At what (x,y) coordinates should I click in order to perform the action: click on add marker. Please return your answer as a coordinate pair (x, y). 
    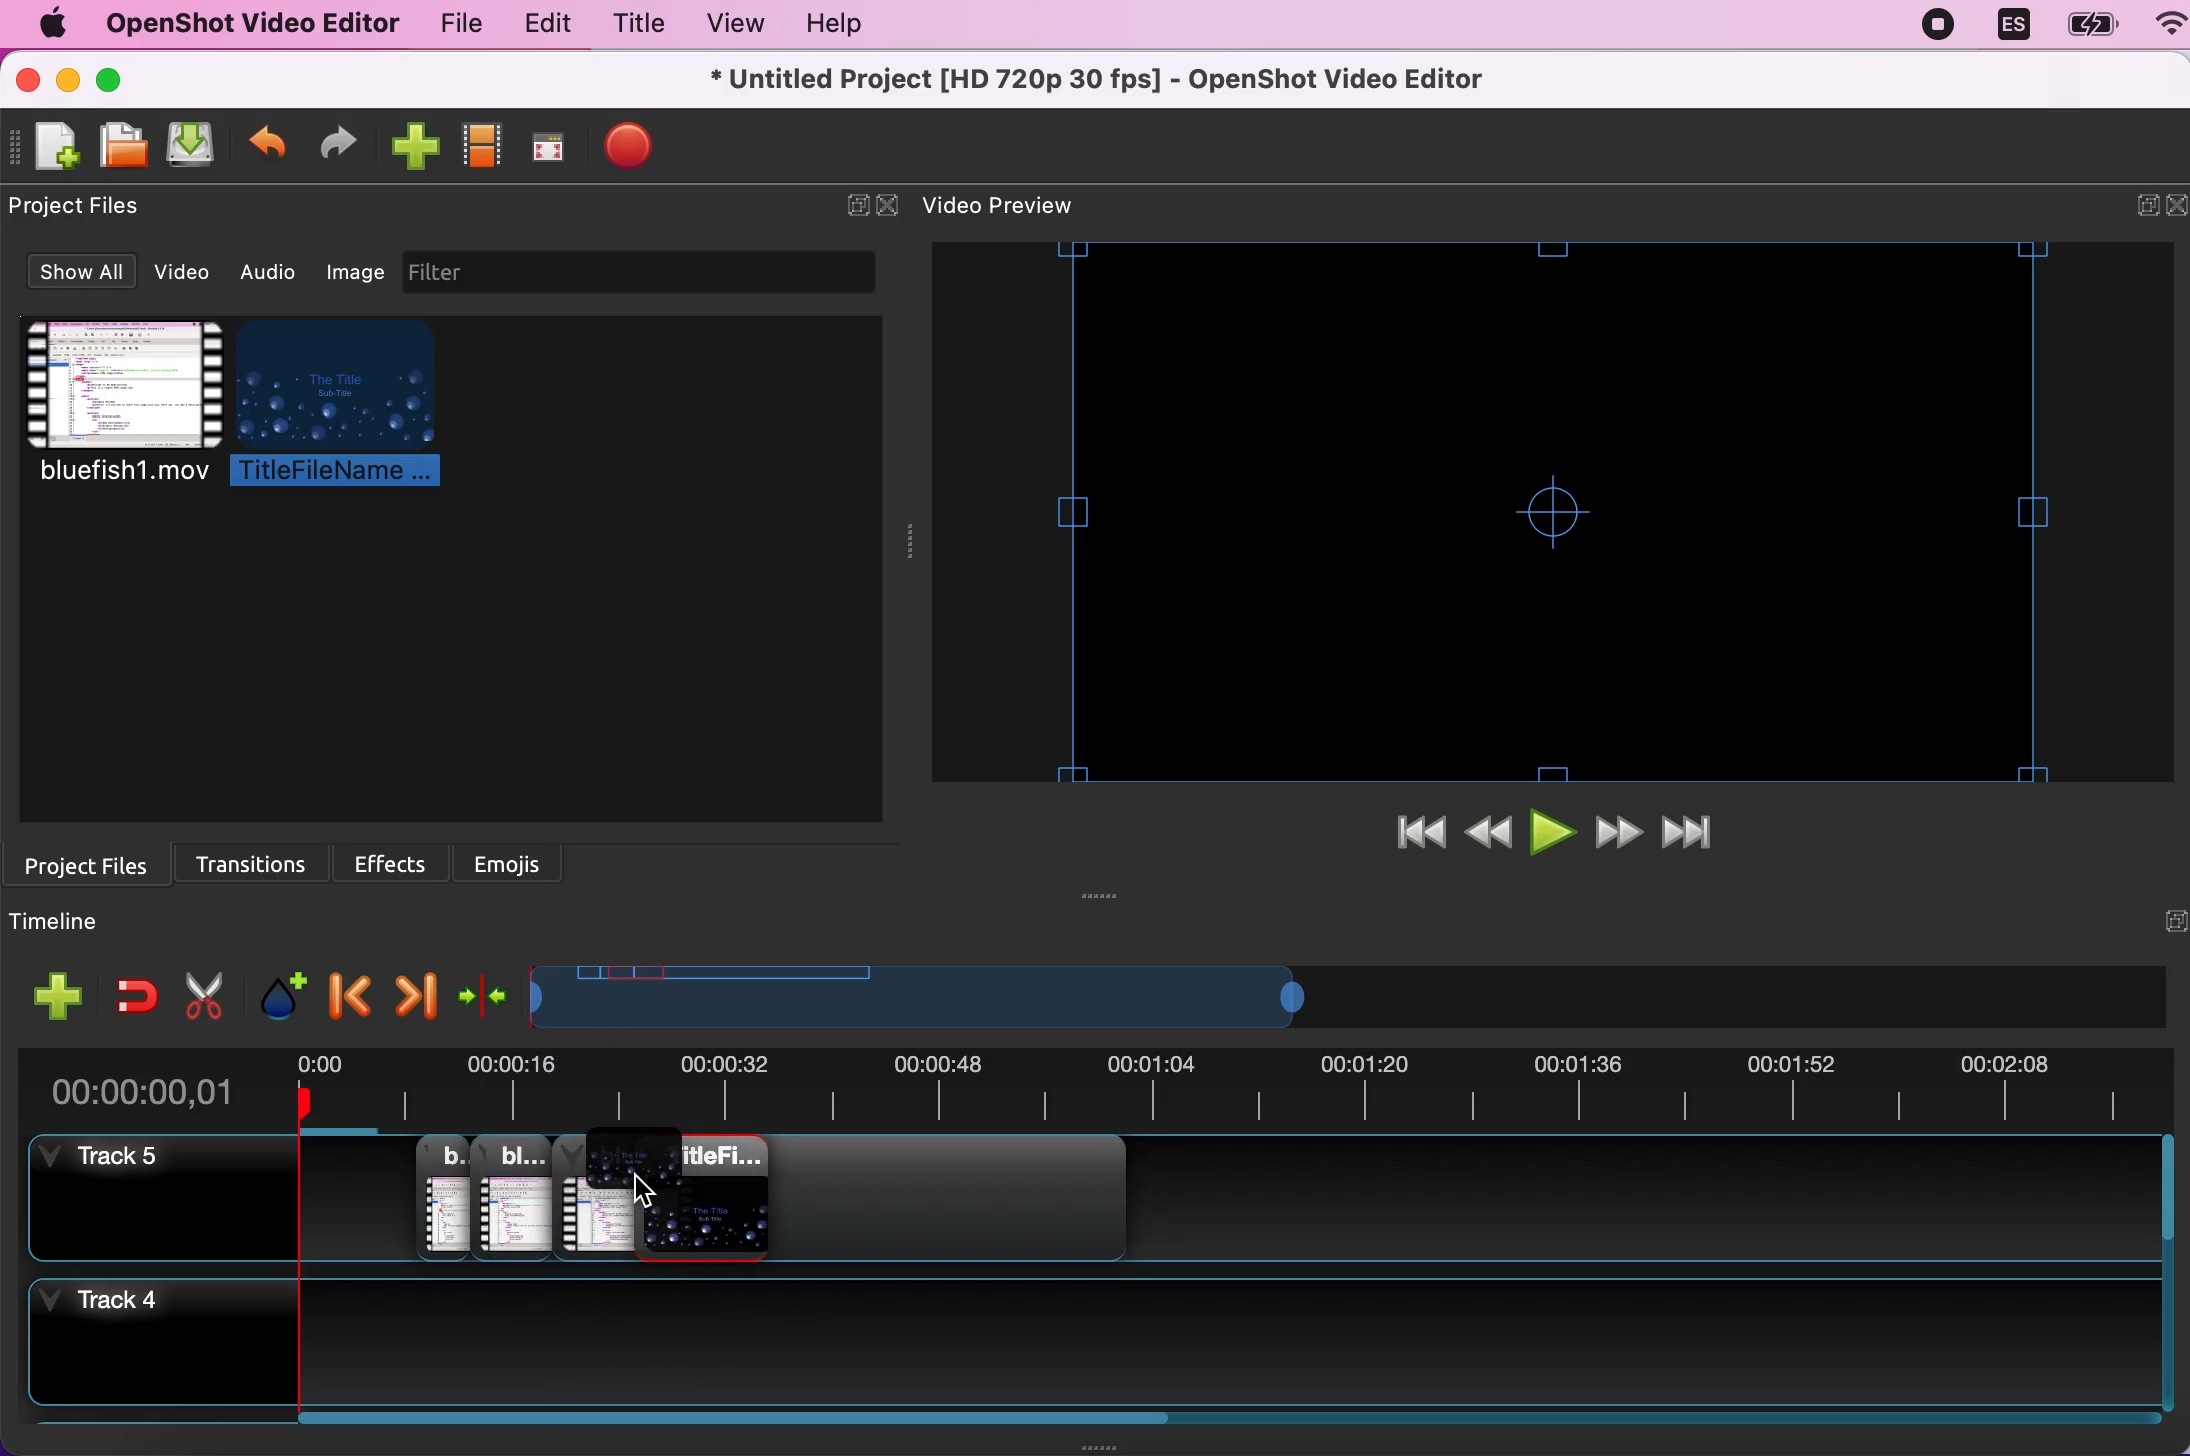
    Looking at the image, I should click on (281, 987).